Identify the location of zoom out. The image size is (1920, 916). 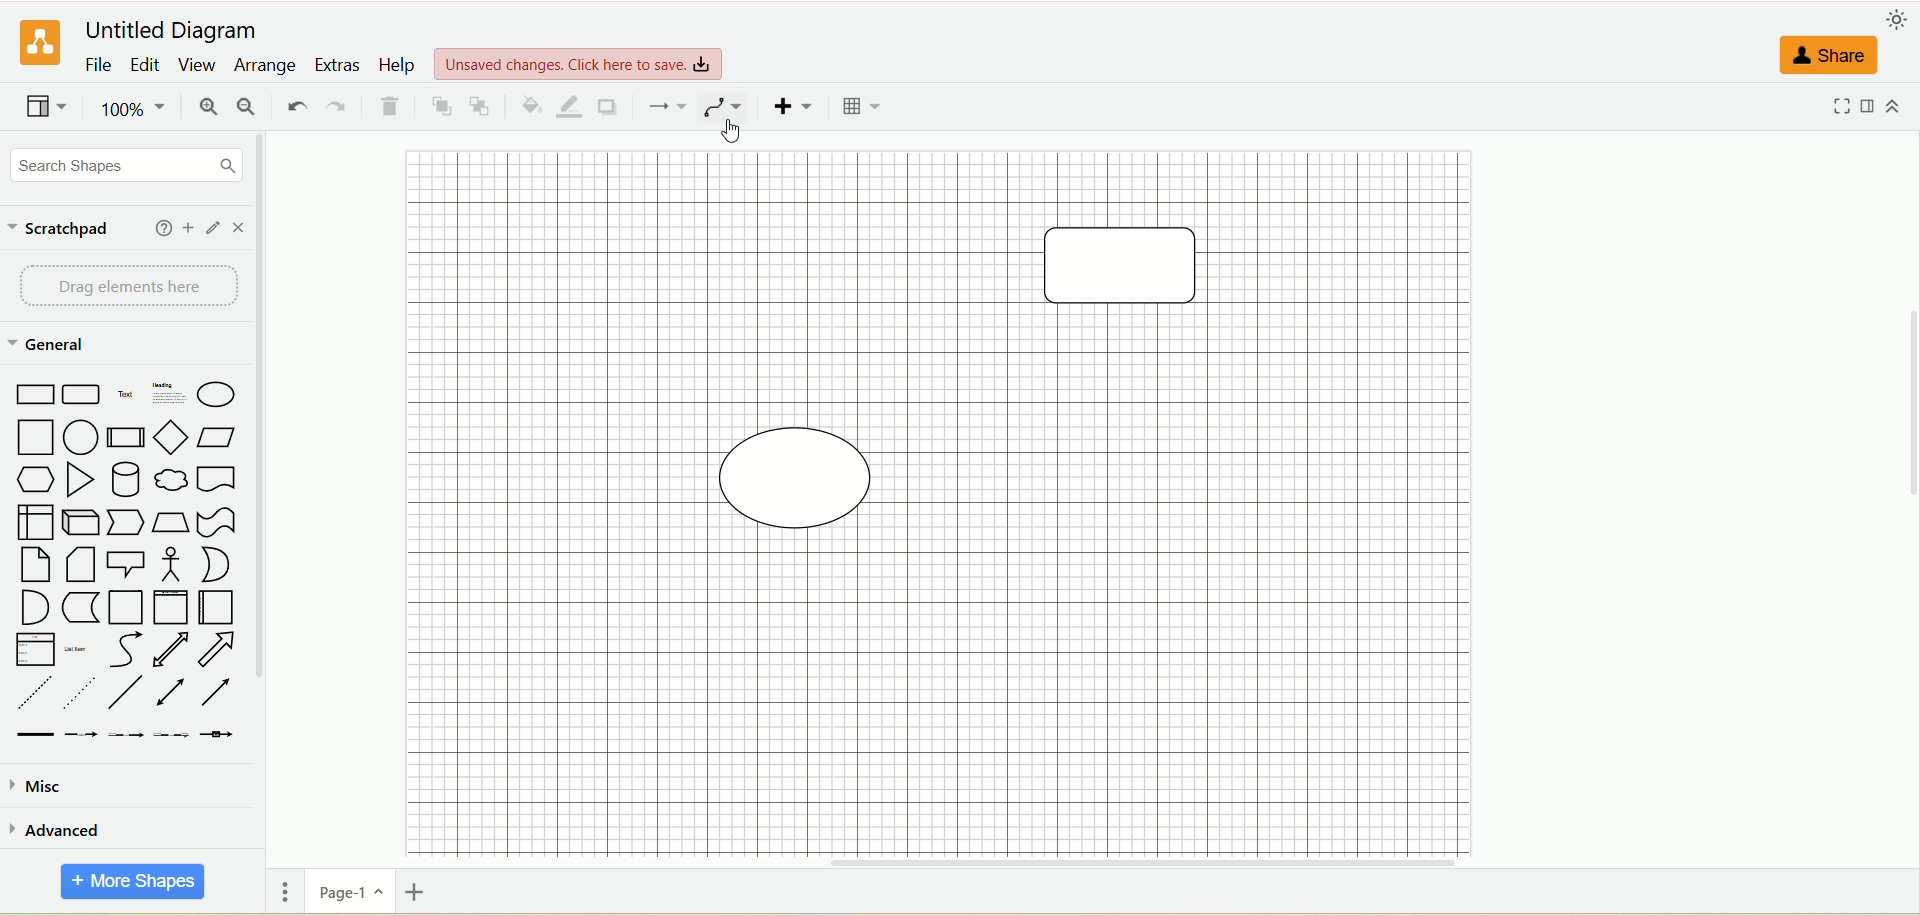
(253, 108).